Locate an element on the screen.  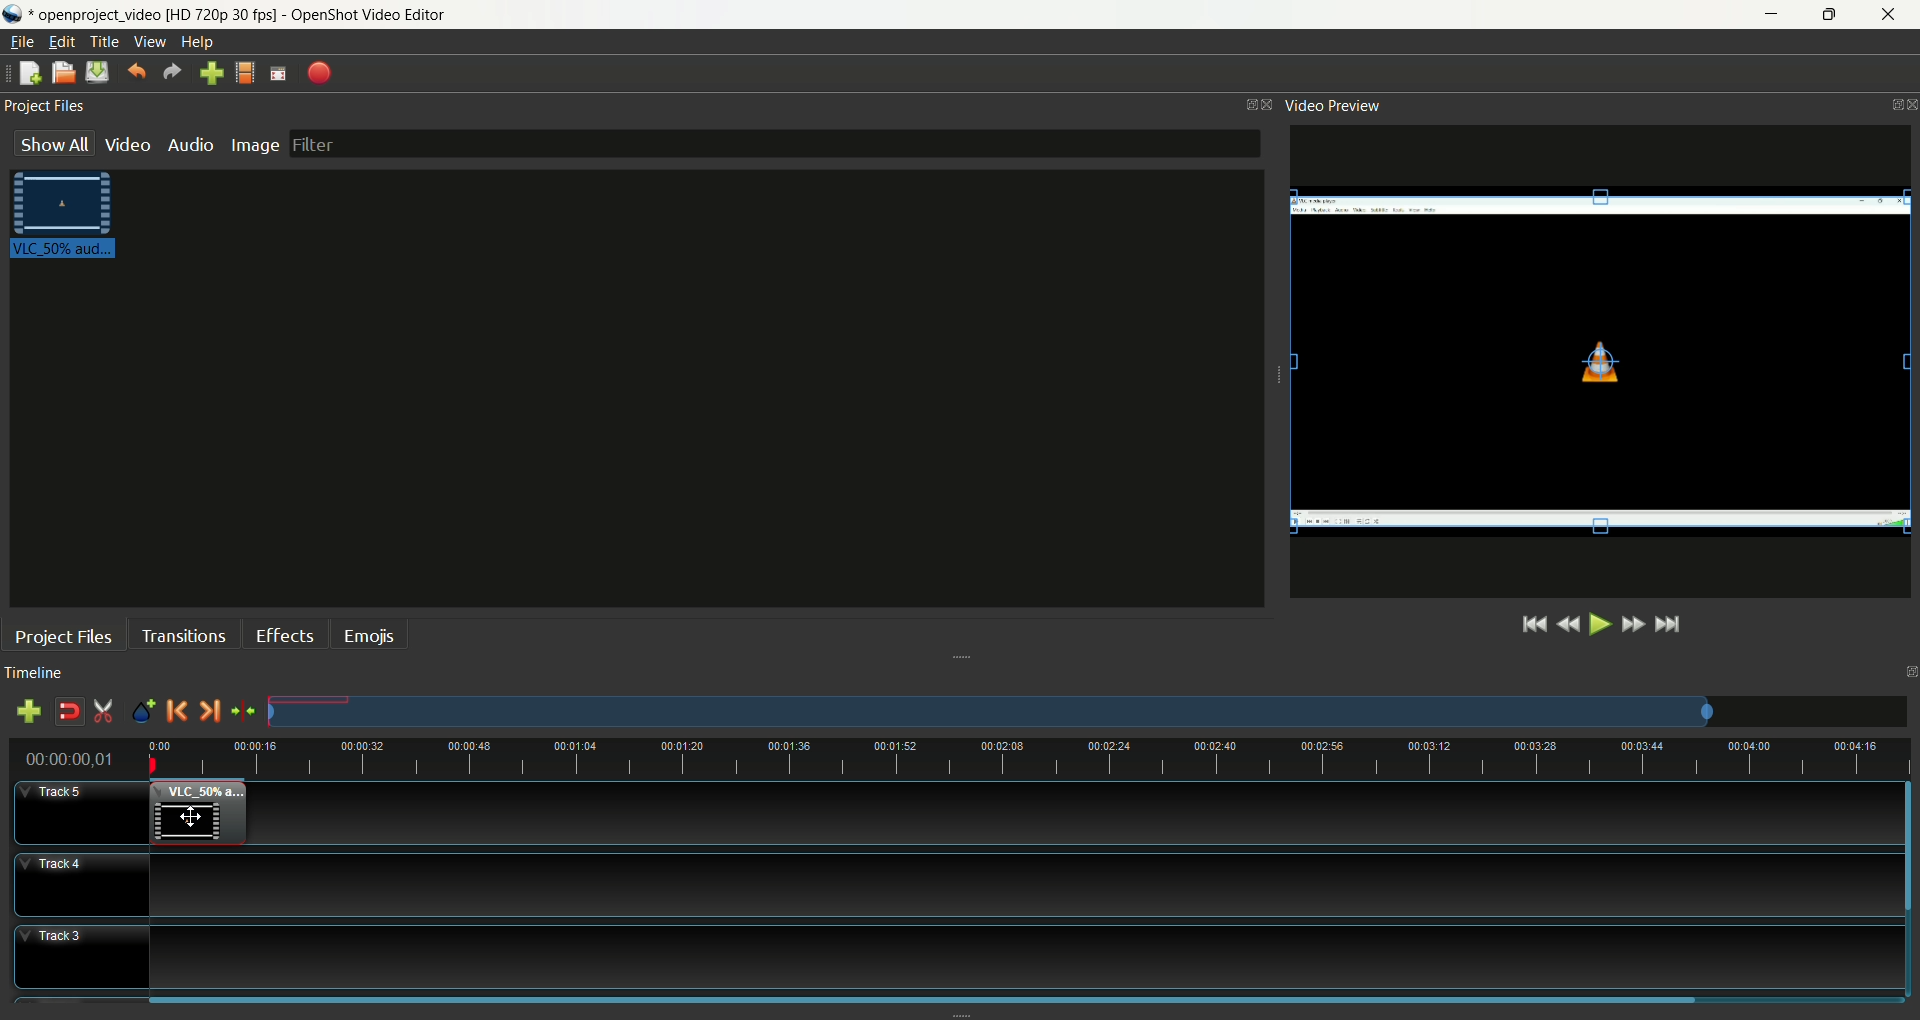
zoom factor is located at coordinates (1088, 712).